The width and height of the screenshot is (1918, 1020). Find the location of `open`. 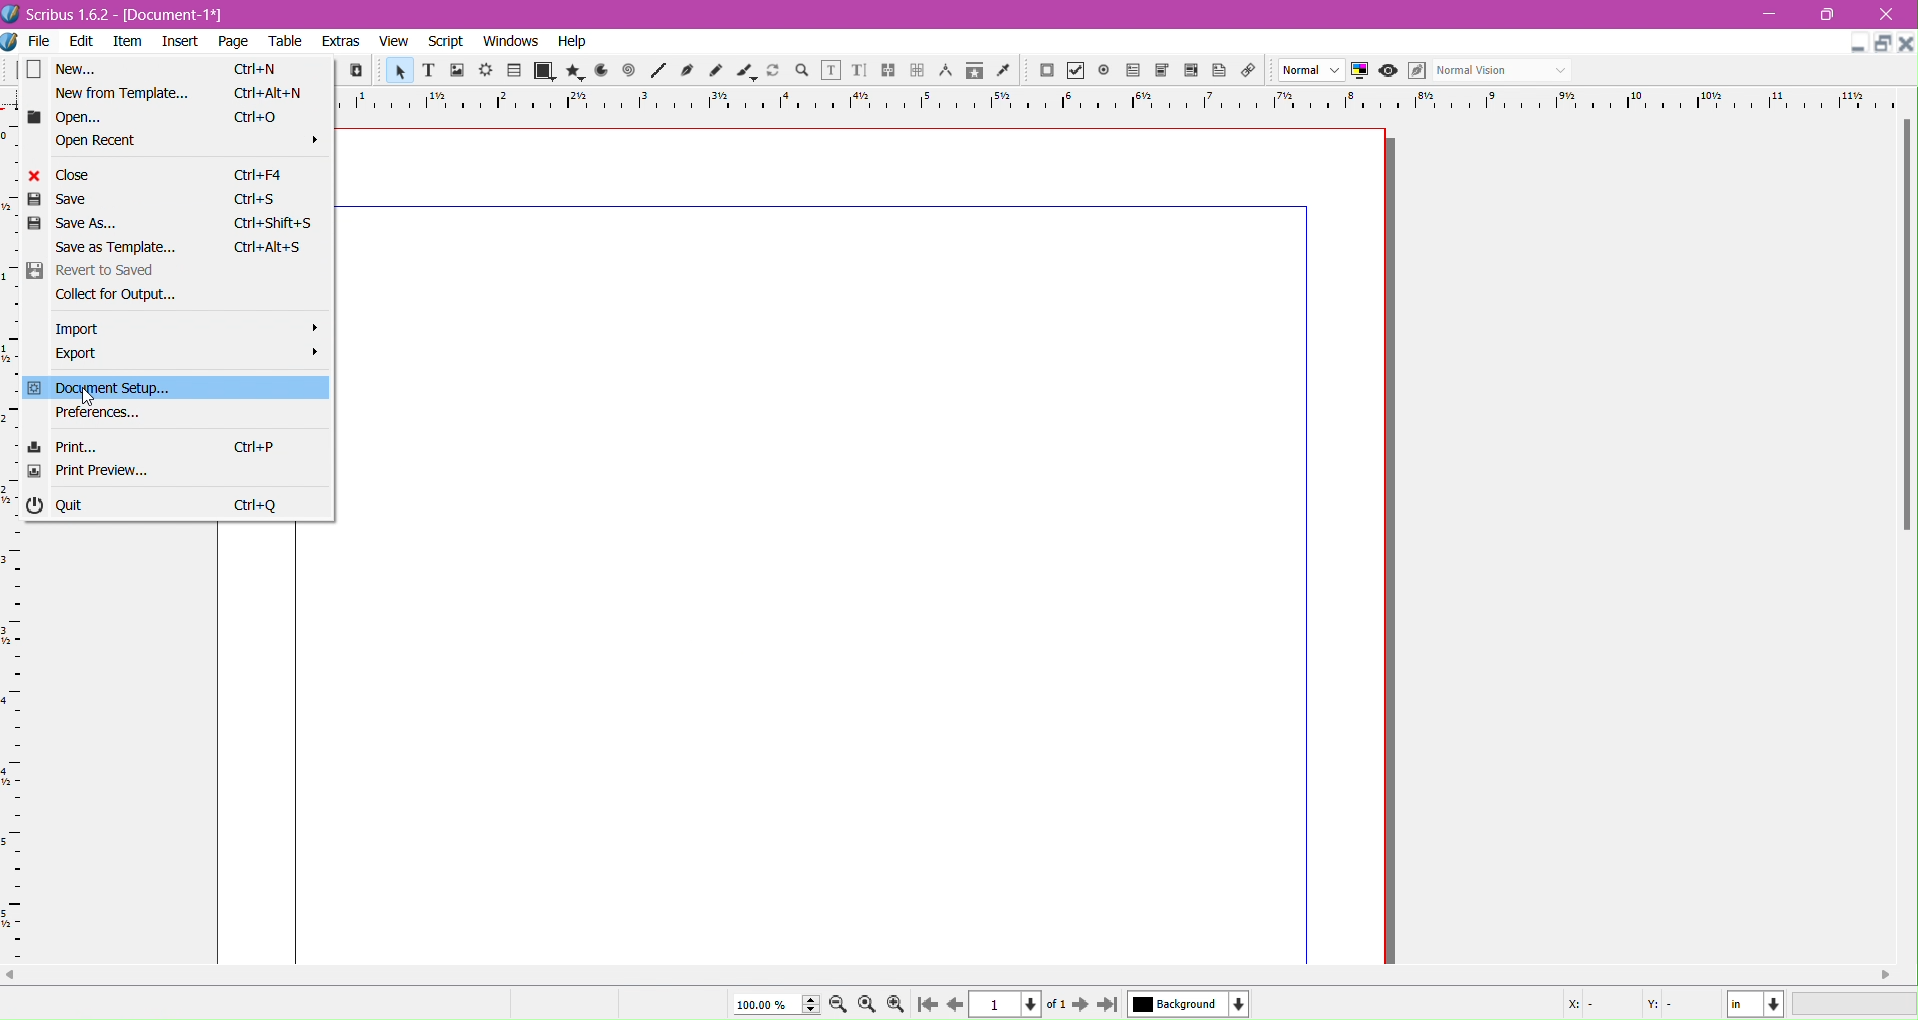

open is located at coordinates (64, 118).